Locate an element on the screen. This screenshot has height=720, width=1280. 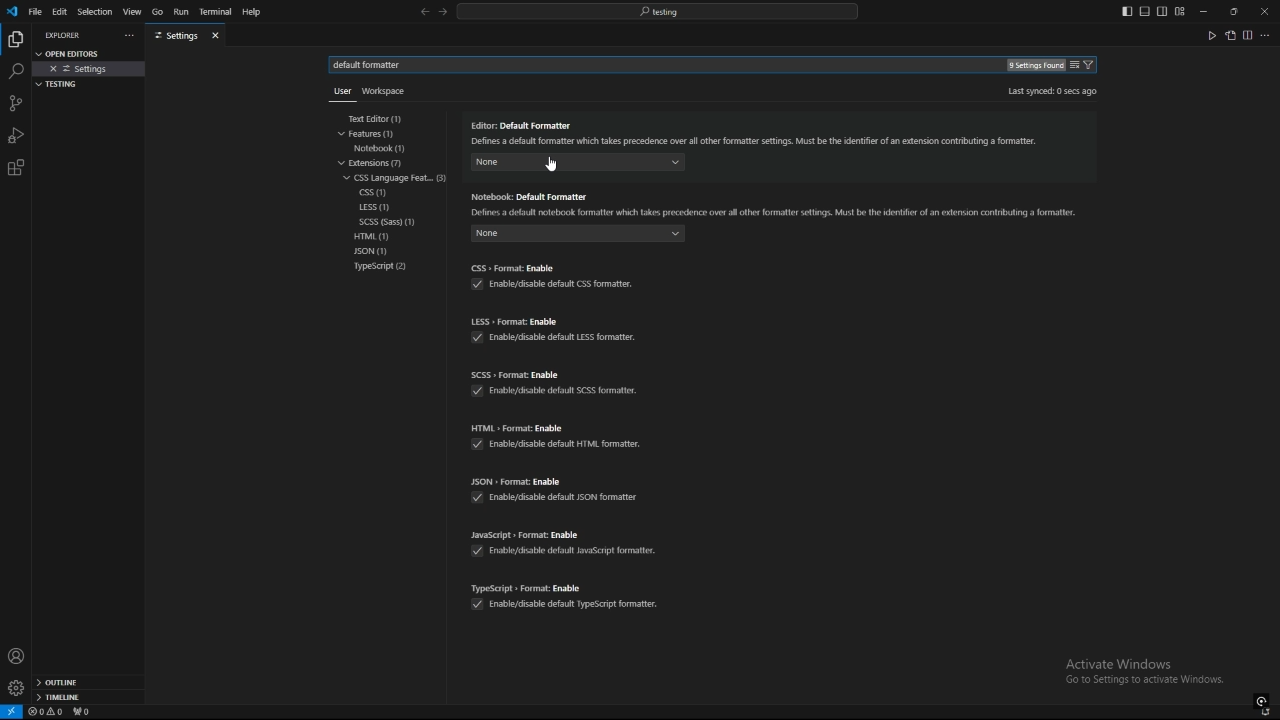
less format enable is located at coordinates (556, 321).